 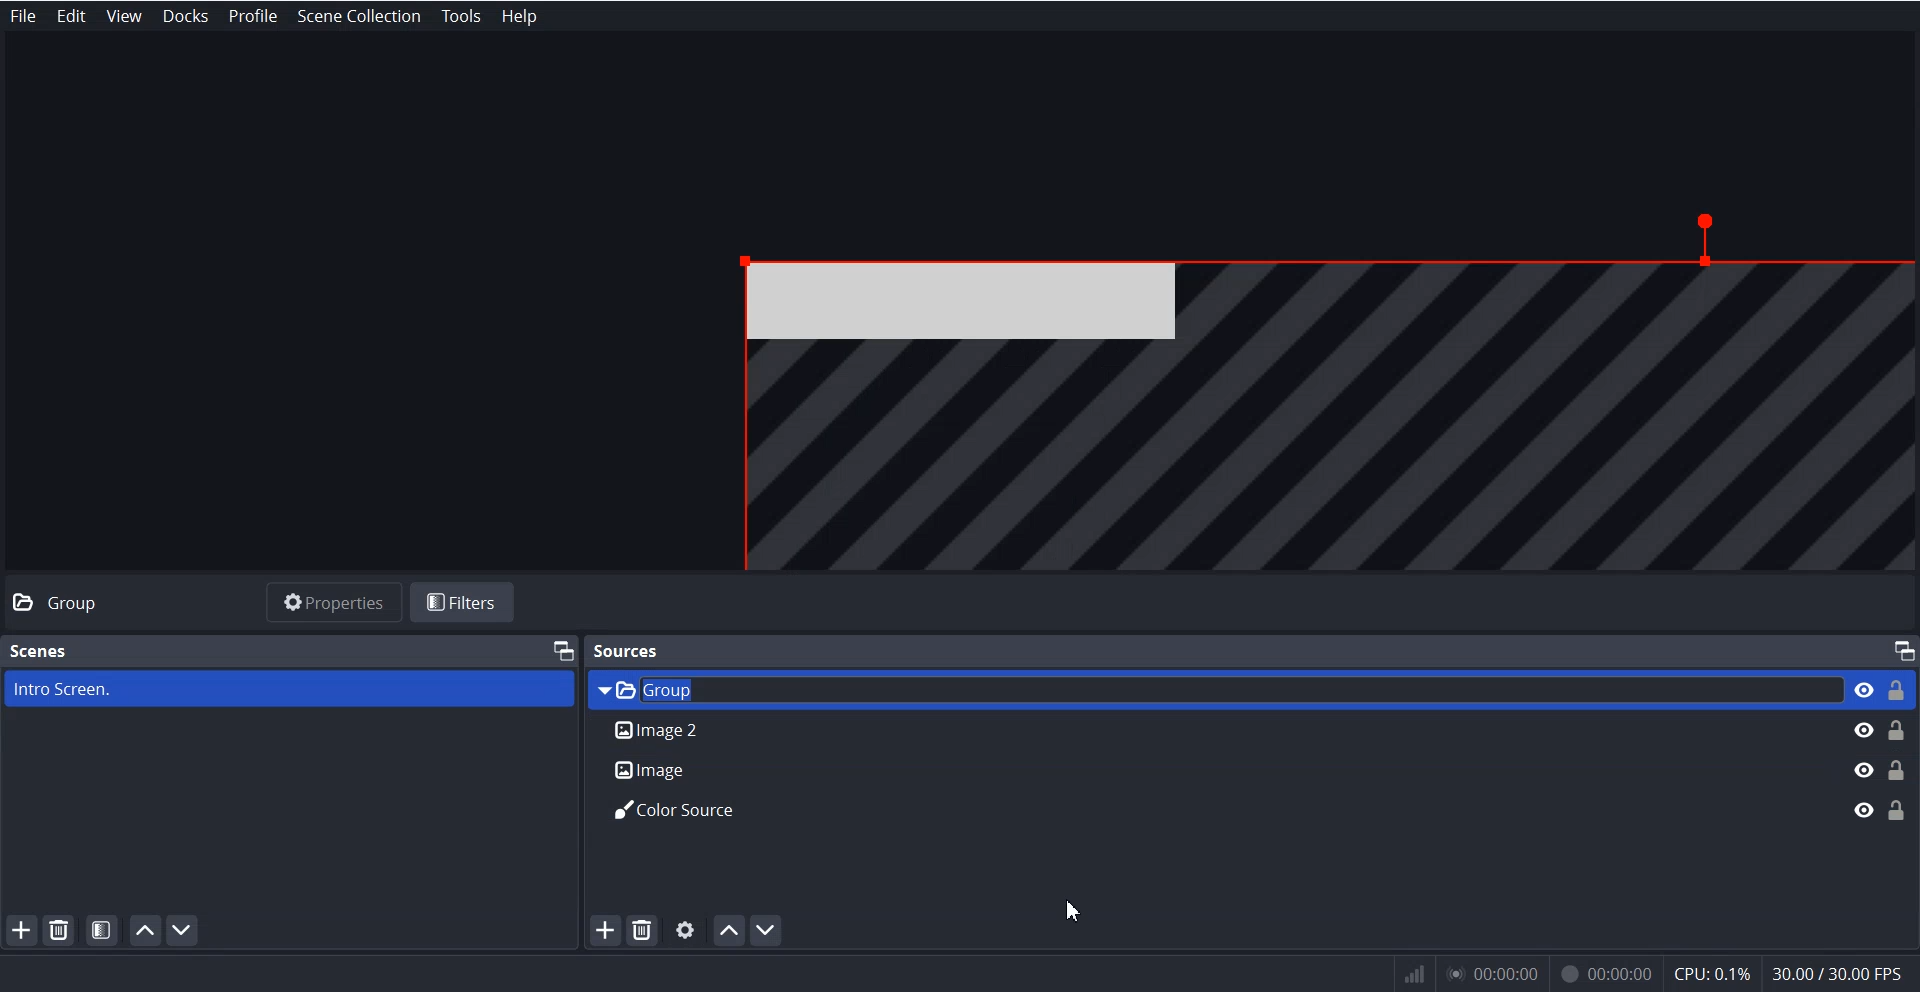 What do you see at coordinates (72, 16) in the screenshot?
I see `Edit` at bounding box center [72, 16].